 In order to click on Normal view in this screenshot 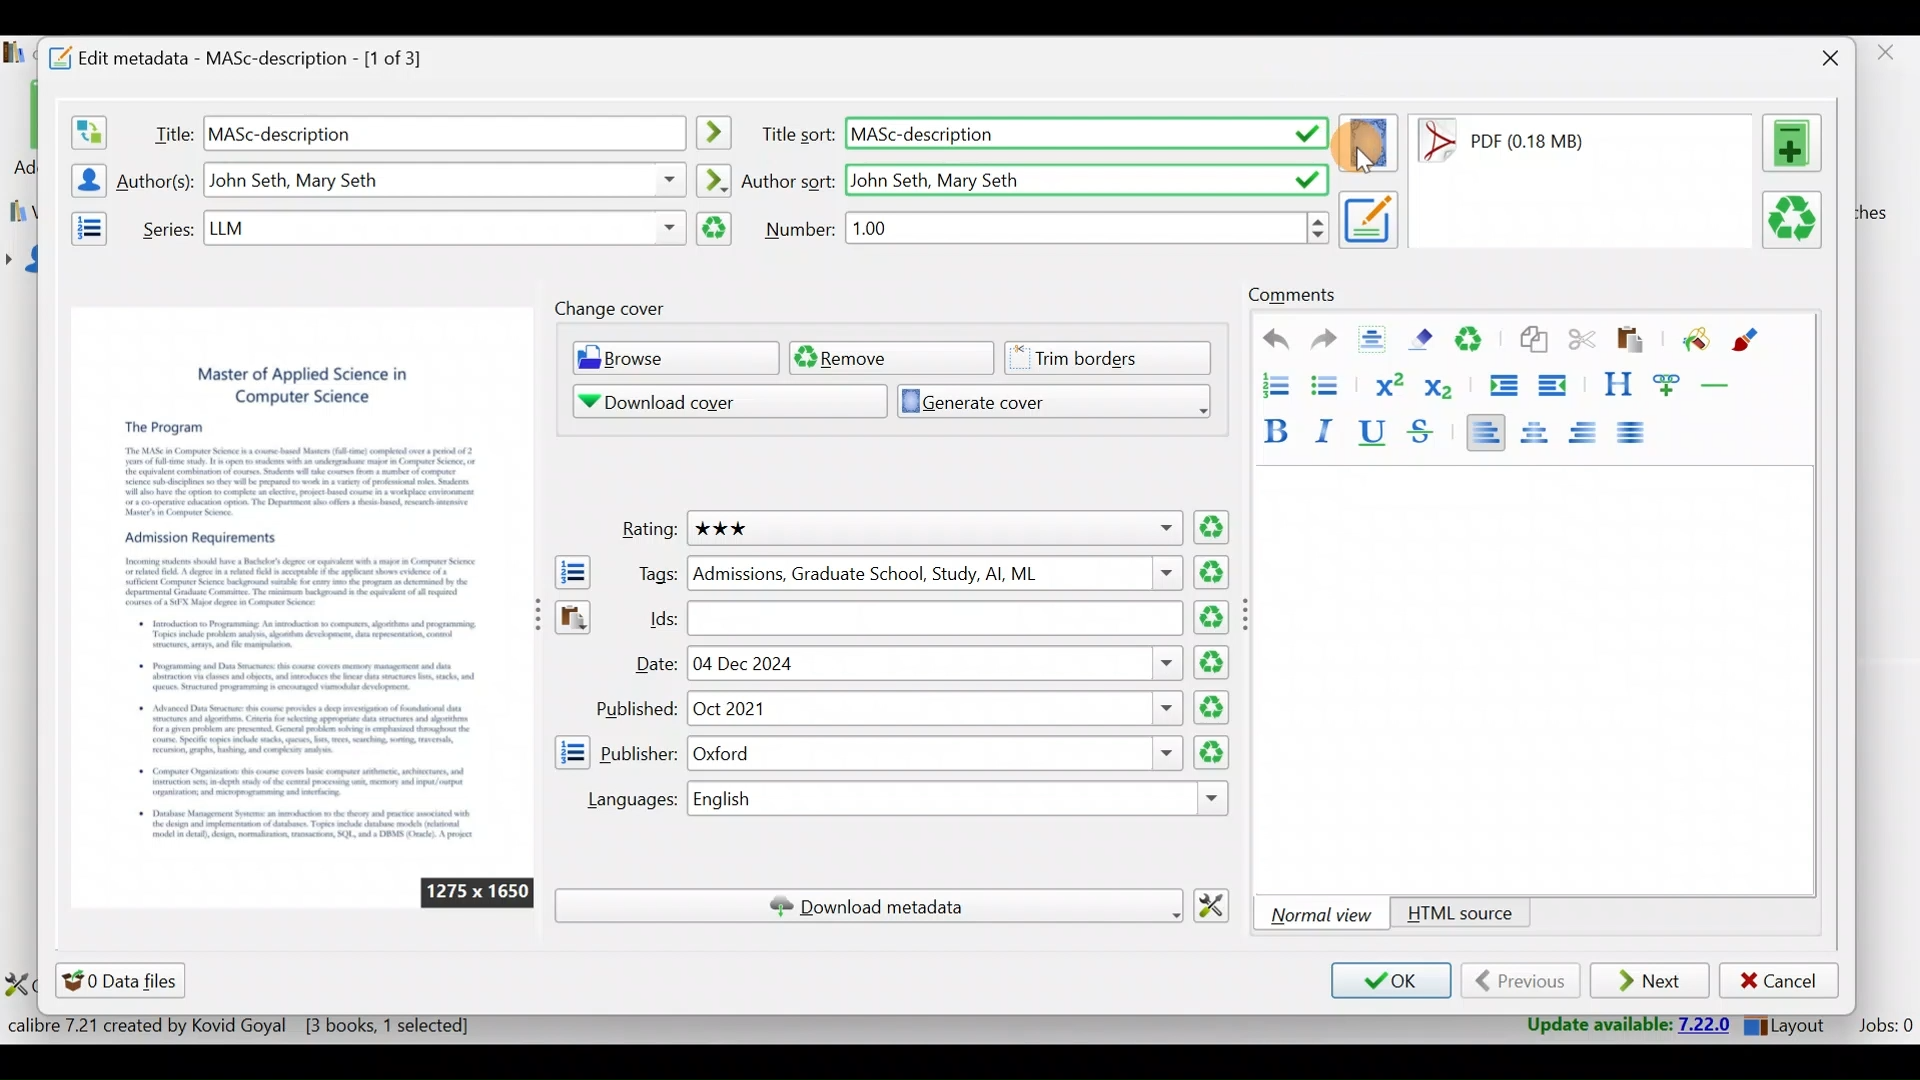, I will do `click(1325, 914)`.